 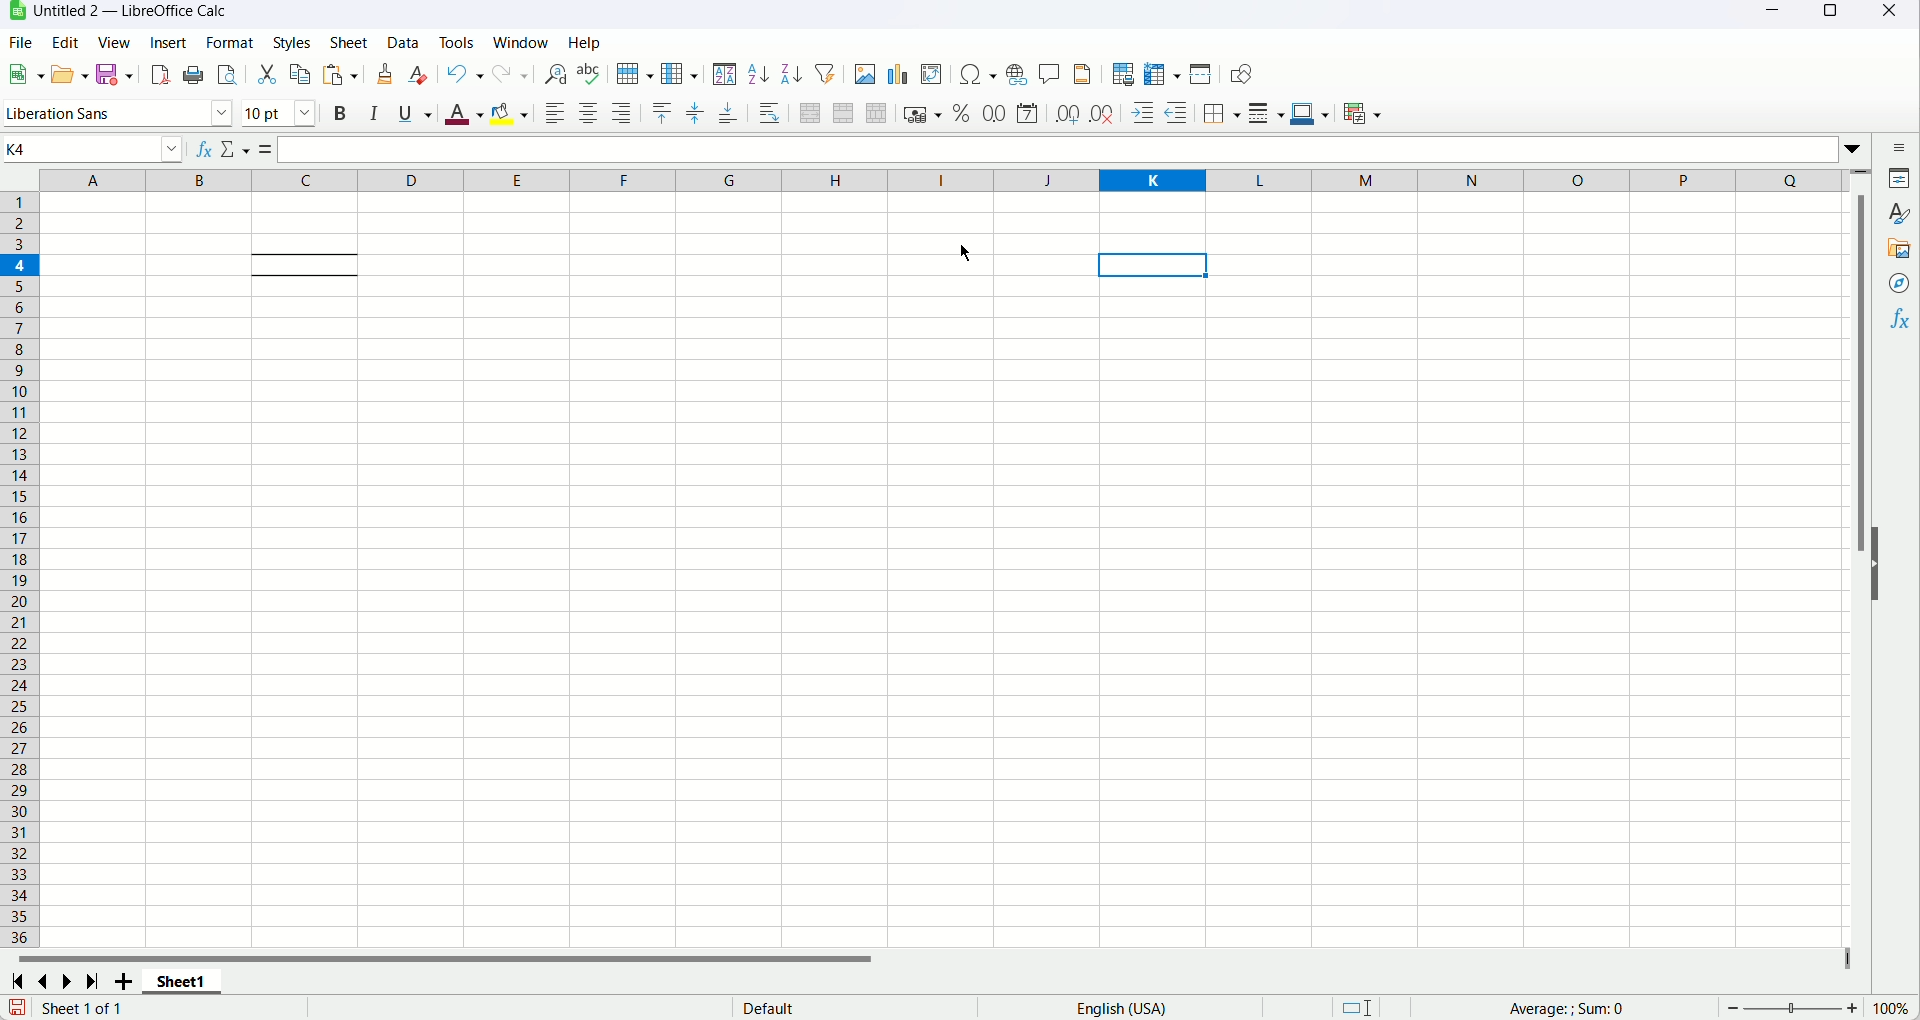 I want to click on Decrease indent, so click(x=1177, y=113).